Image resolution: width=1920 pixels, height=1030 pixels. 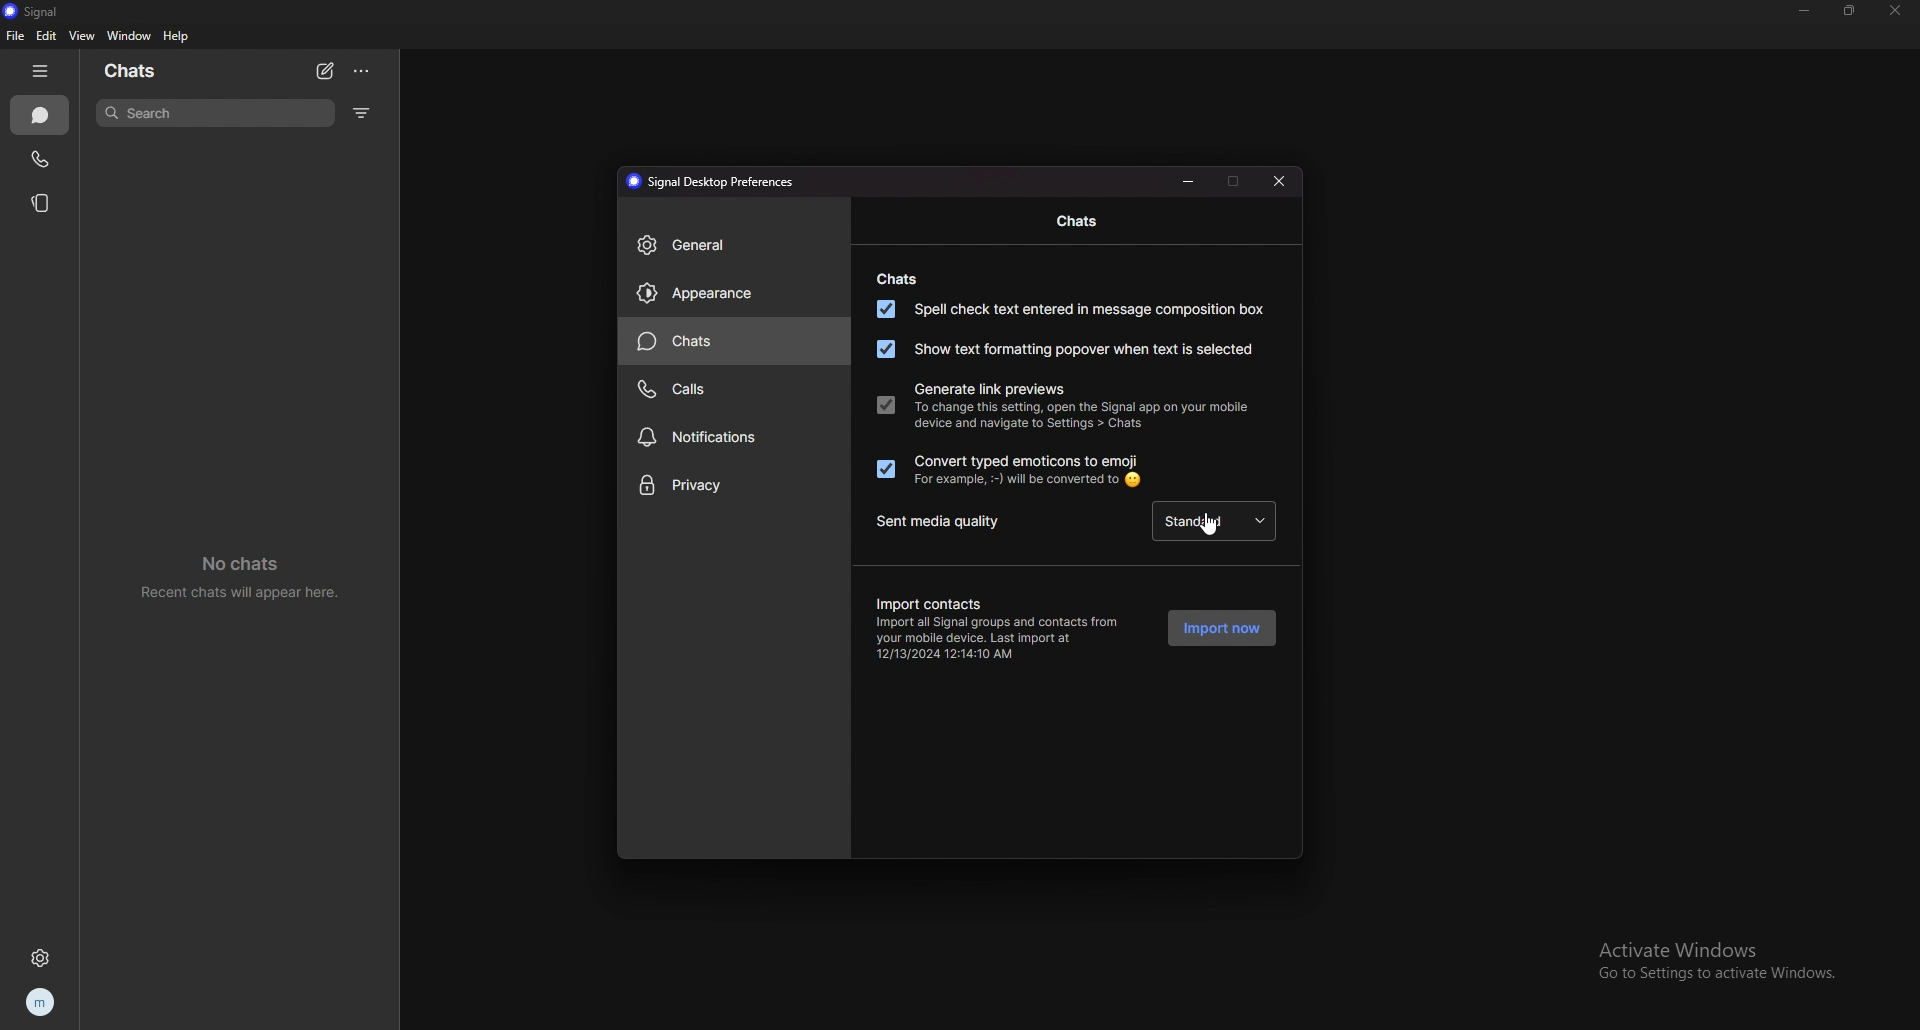 I want to click on Import all Signal groups and contacts from
your mobile device. Last import at
12/13/2024 12:14:10 AM, so click(x=1003, y=639).